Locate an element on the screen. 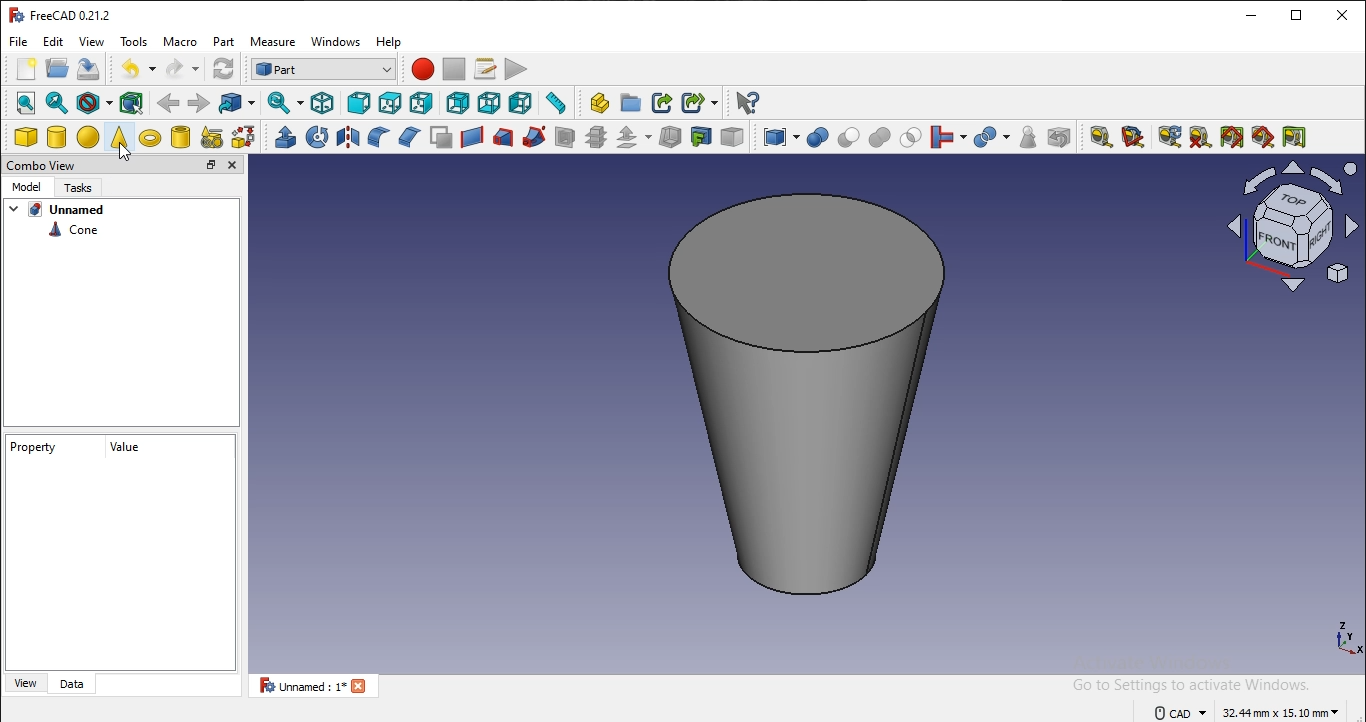 The width and height of the screenshot is (1366, 722). cube is located at coordinates (25, 137).